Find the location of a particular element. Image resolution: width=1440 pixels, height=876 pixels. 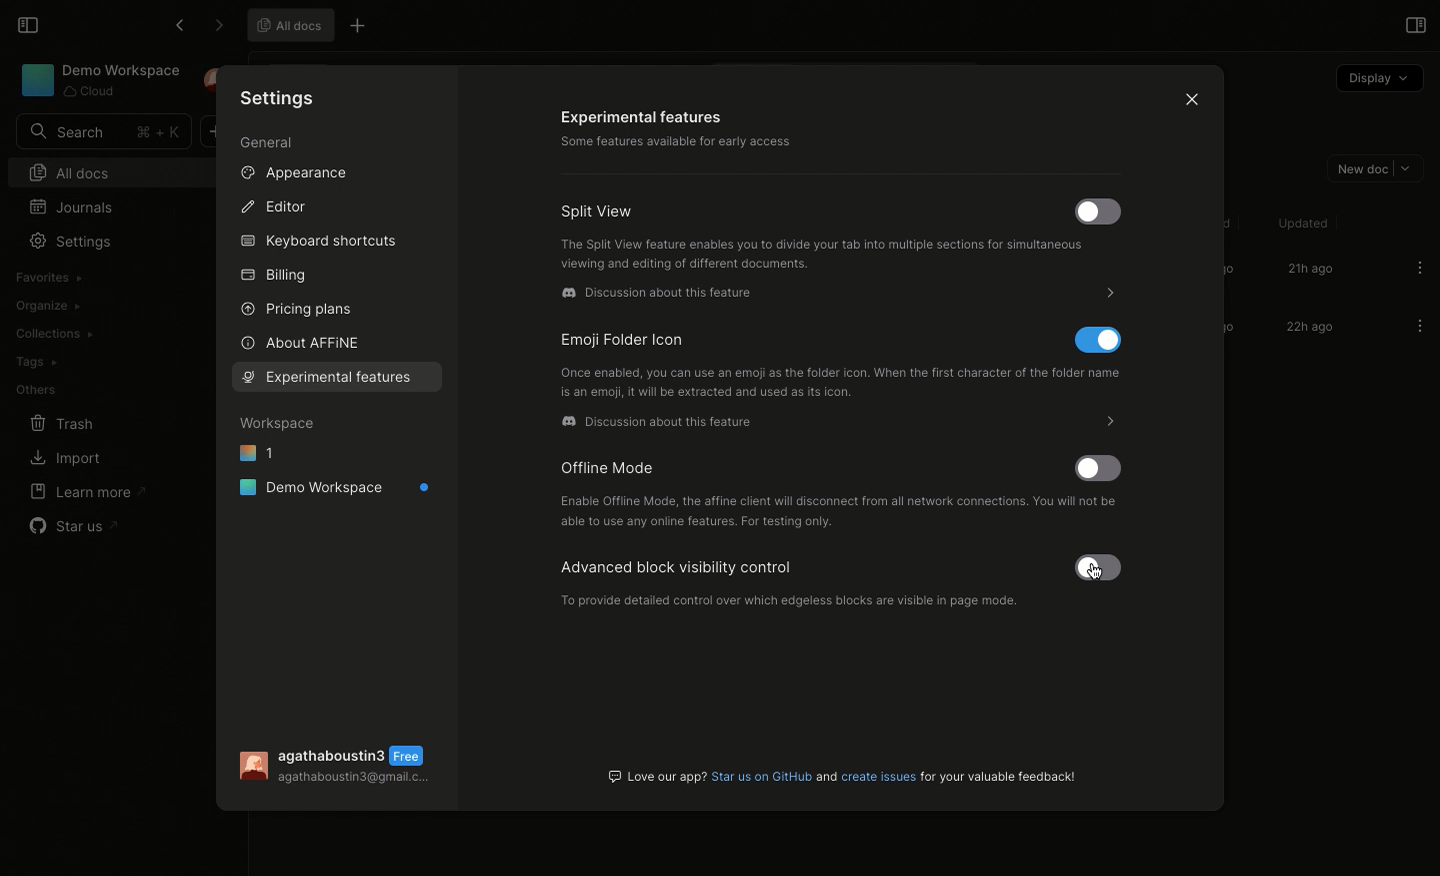

Selecting features is located at coordinates (336, 377).